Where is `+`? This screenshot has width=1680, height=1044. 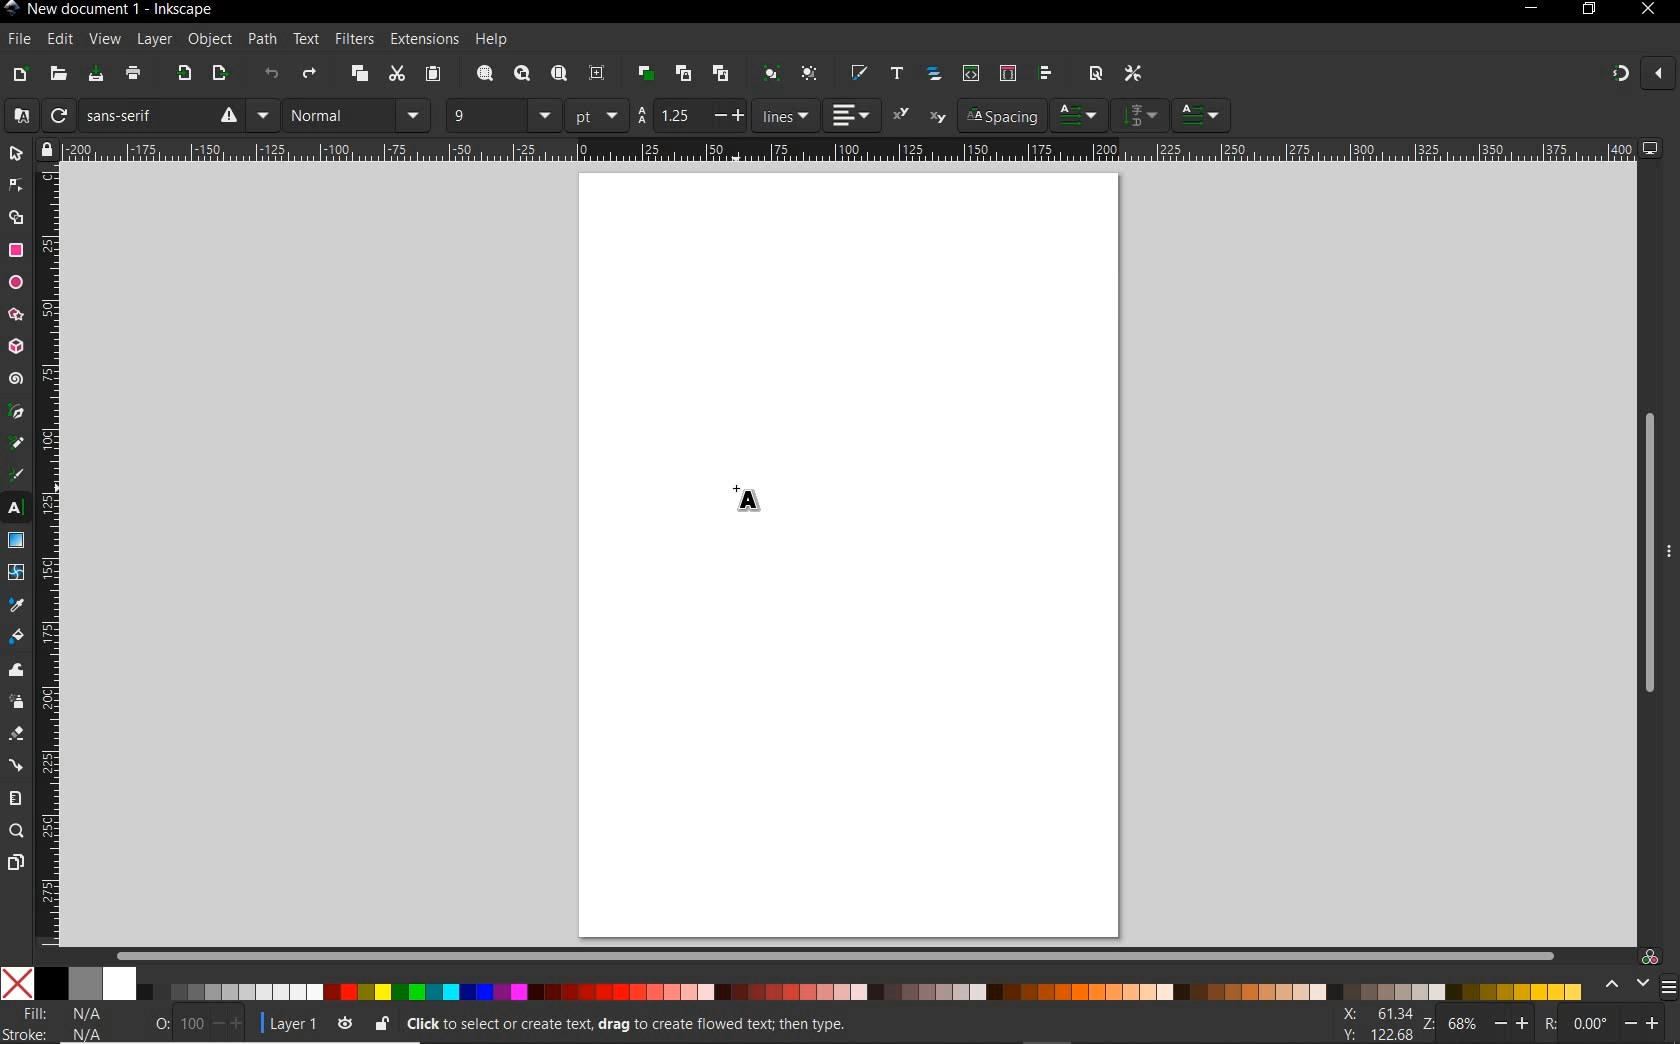
+ is located at coordinates (741, 114).